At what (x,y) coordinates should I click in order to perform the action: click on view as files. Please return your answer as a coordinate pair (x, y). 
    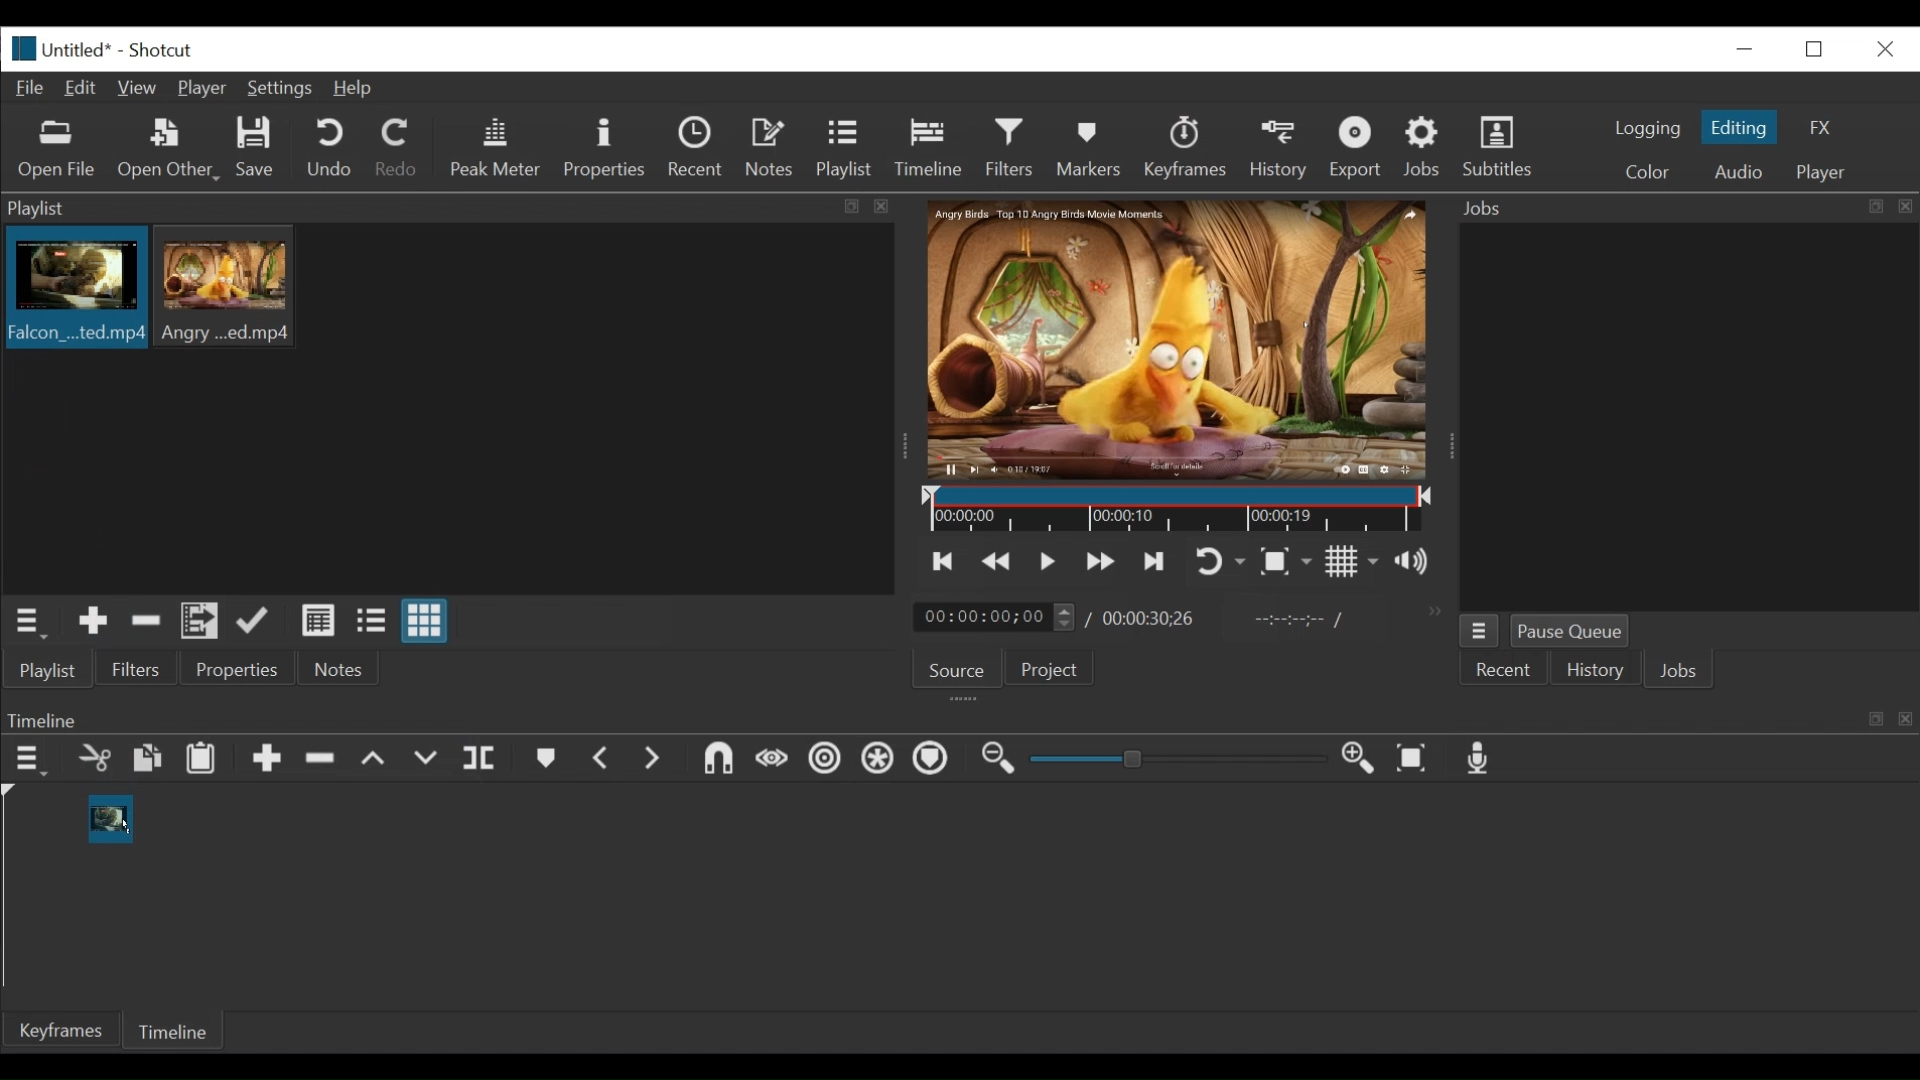
    Looking at the image, I should click on (373, 620).